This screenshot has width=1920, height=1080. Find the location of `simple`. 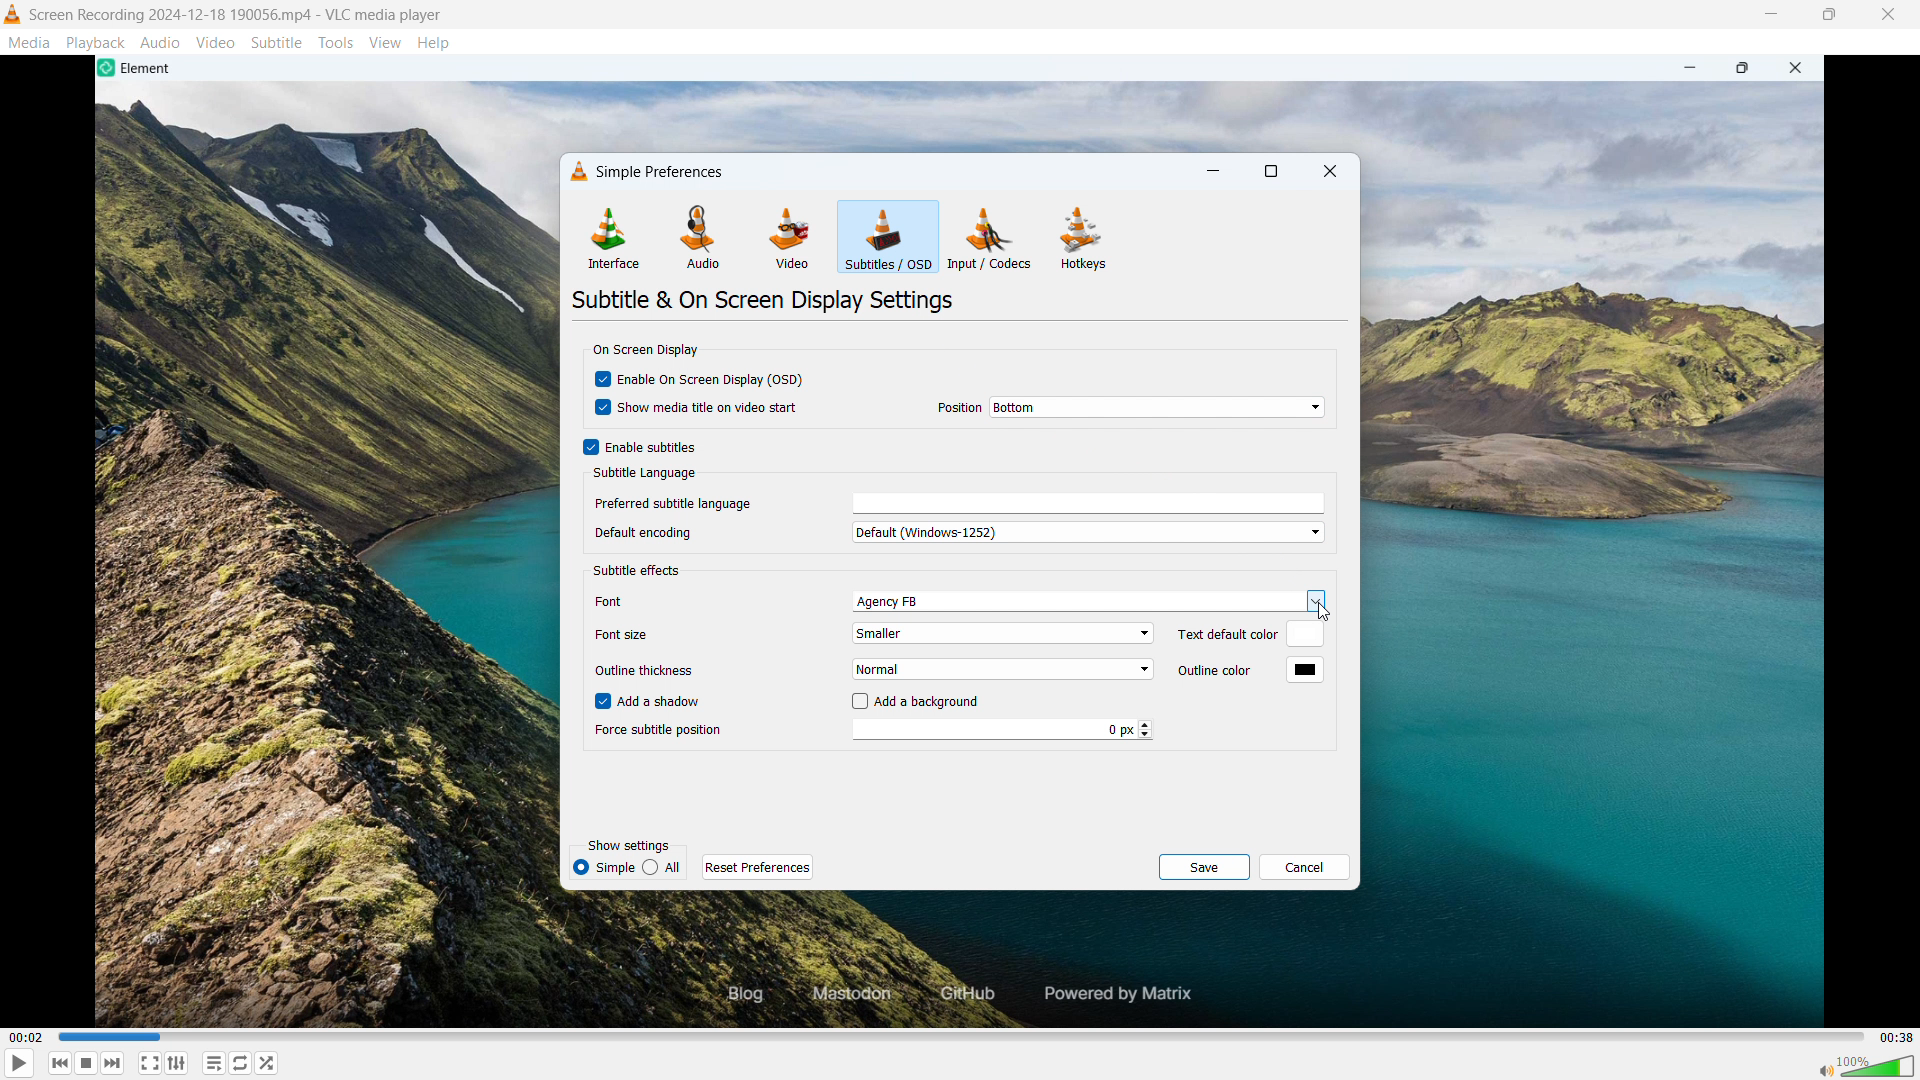

simple is located at coordinates (662, 868).